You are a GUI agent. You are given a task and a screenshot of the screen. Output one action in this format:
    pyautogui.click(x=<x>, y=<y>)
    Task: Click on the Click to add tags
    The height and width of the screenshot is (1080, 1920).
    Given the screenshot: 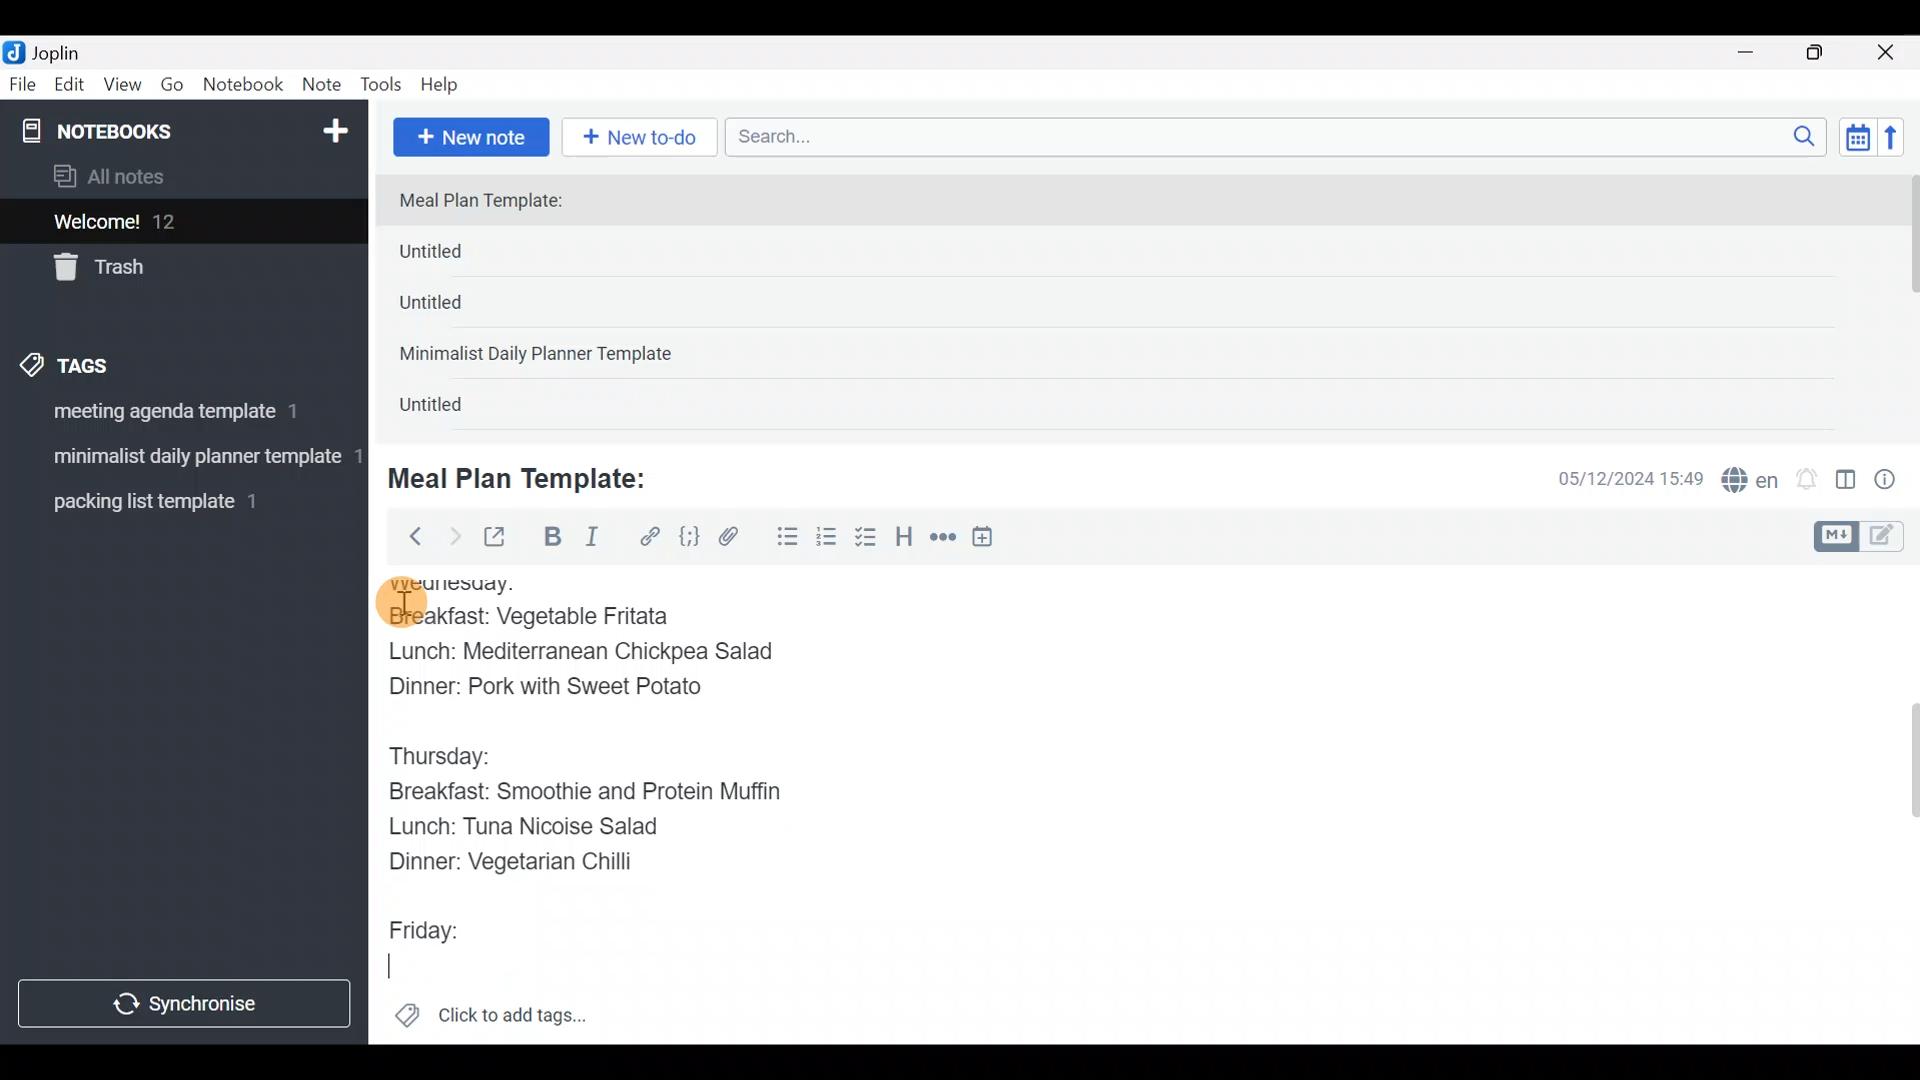 What is the action you would take?
    pyautogui.click(x=490, y=1022)
    